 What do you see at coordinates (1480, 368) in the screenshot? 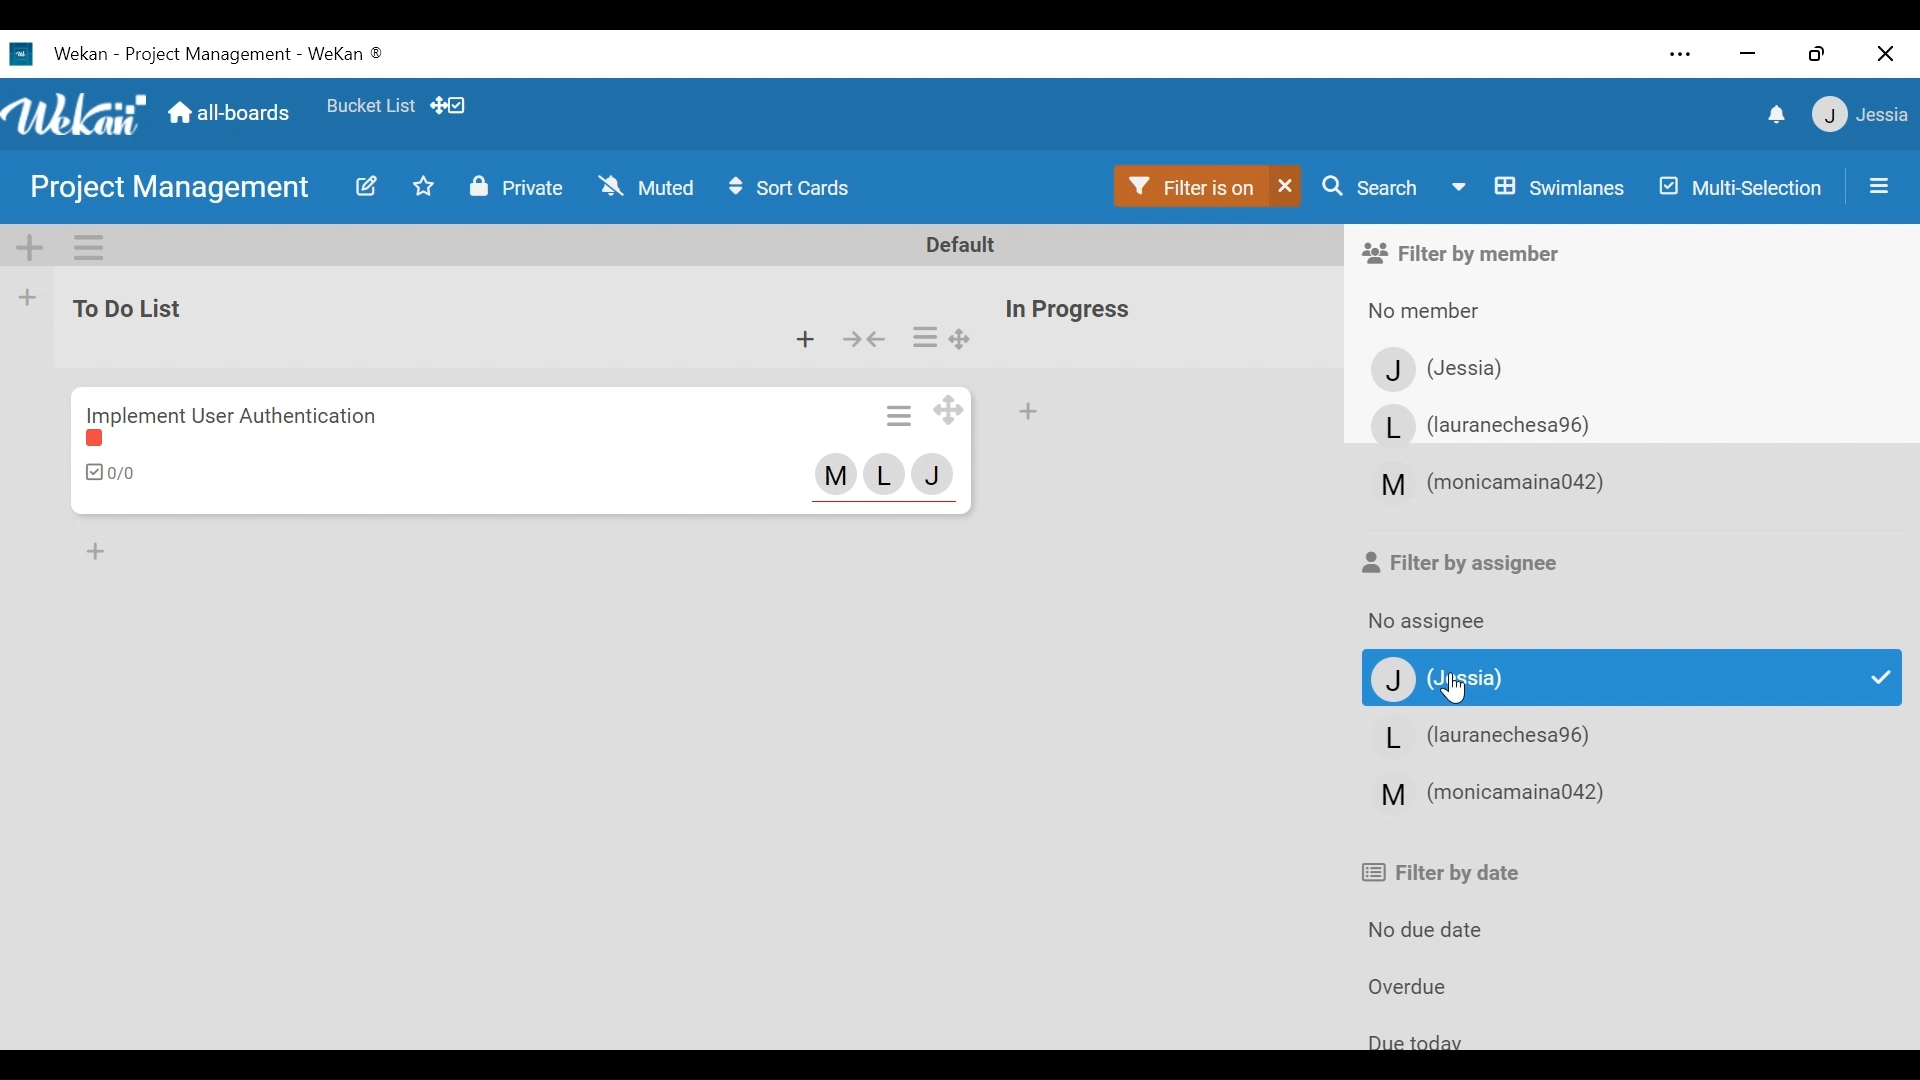
I see `Member` at bounding box center [1480, 368].